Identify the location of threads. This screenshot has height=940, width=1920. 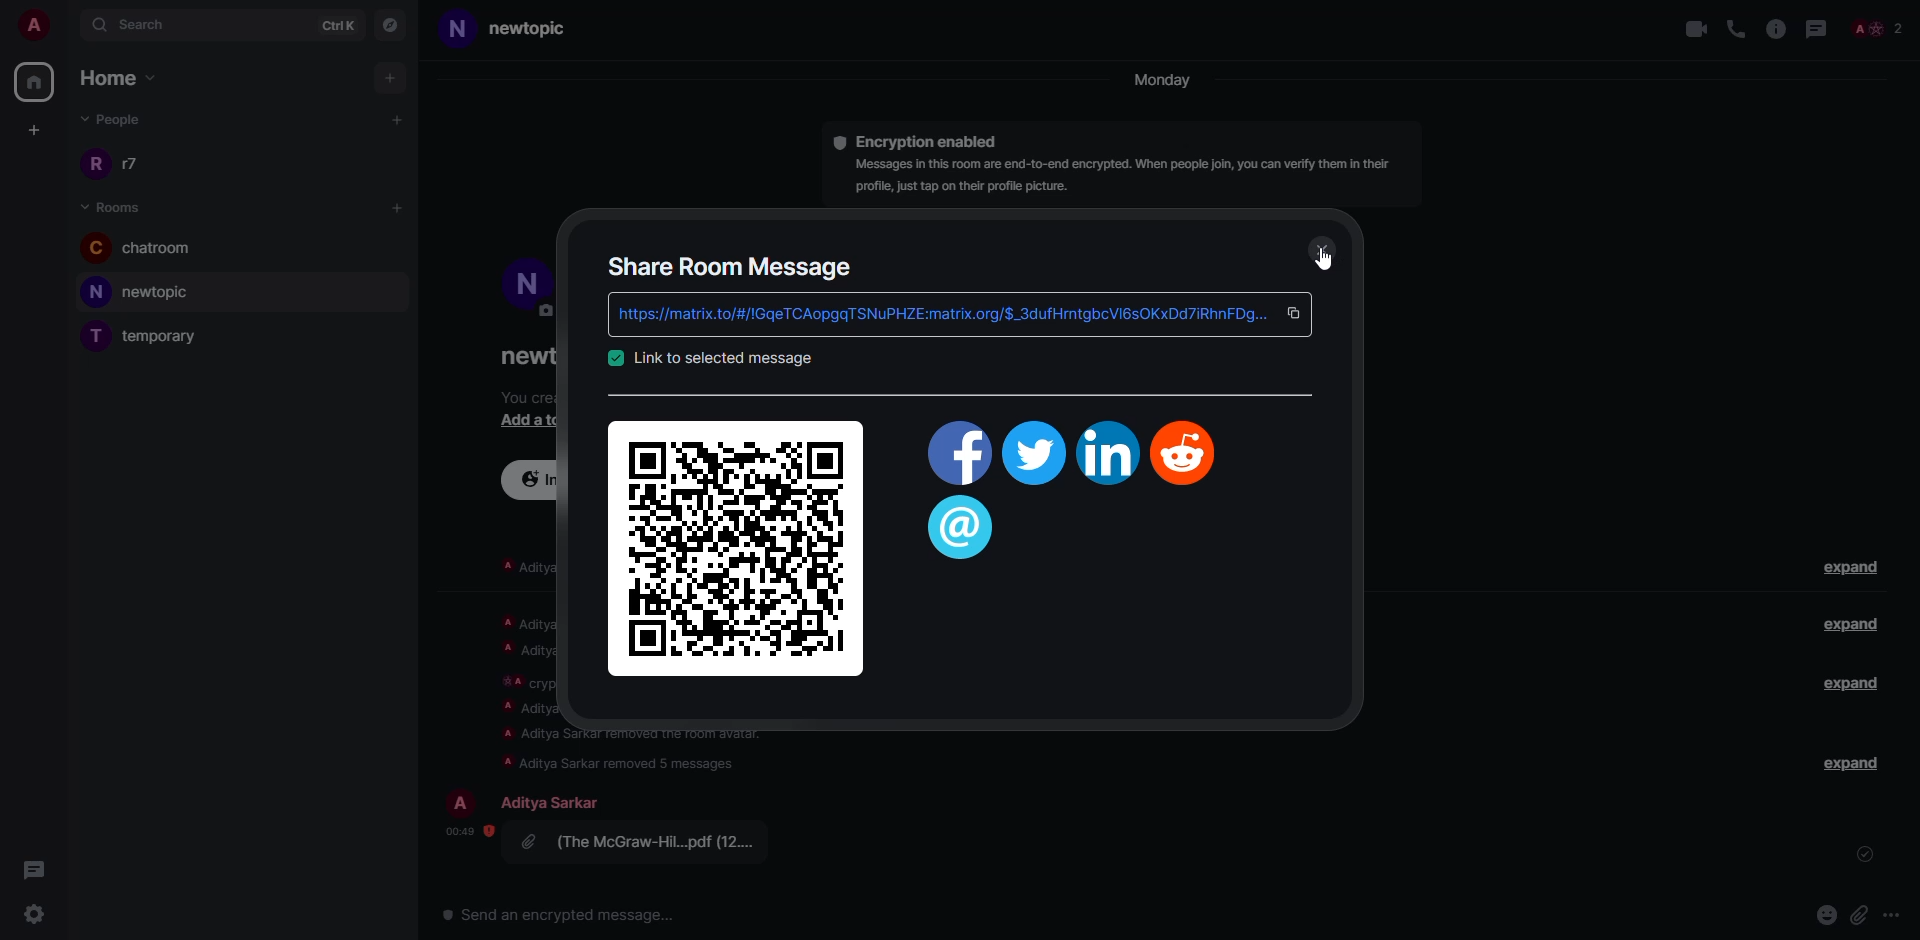
(961, 529).